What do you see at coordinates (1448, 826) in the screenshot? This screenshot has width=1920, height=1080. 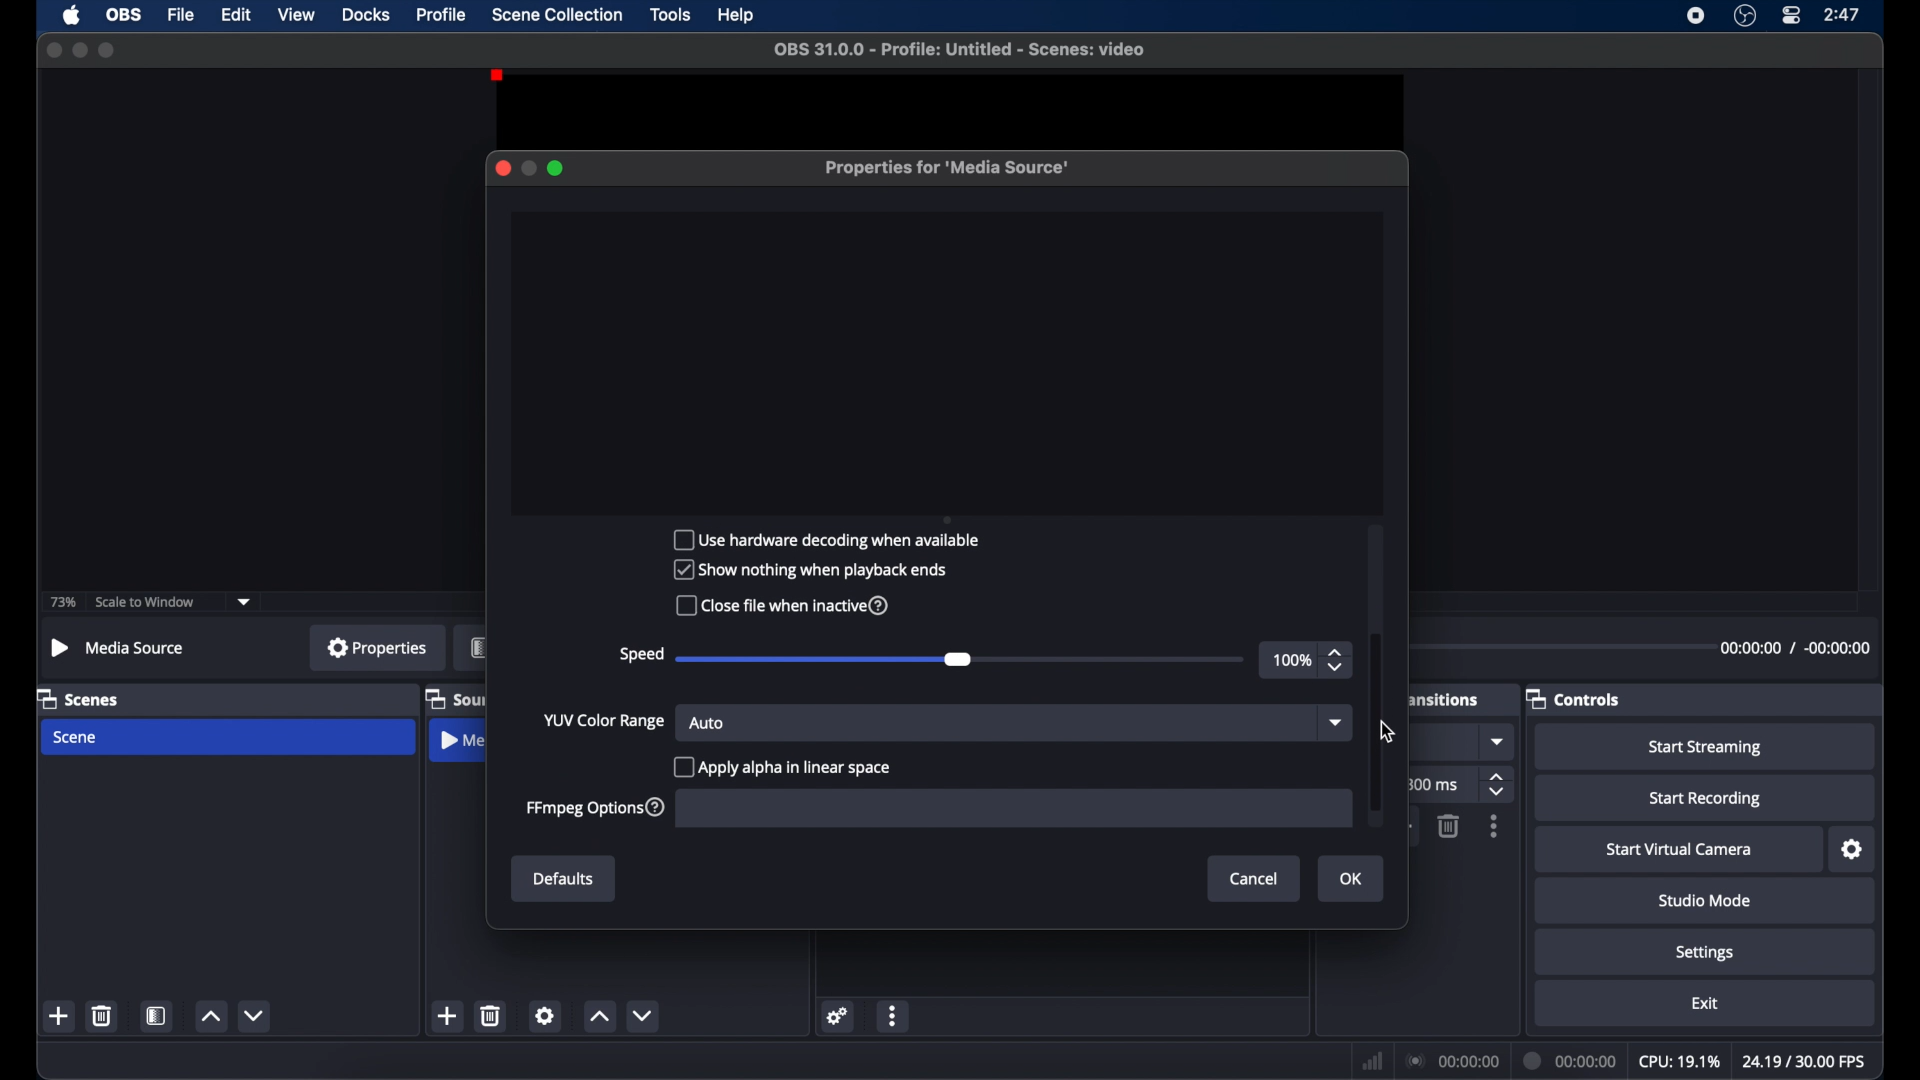 I see `delete` at bounding box center [1448, 826].